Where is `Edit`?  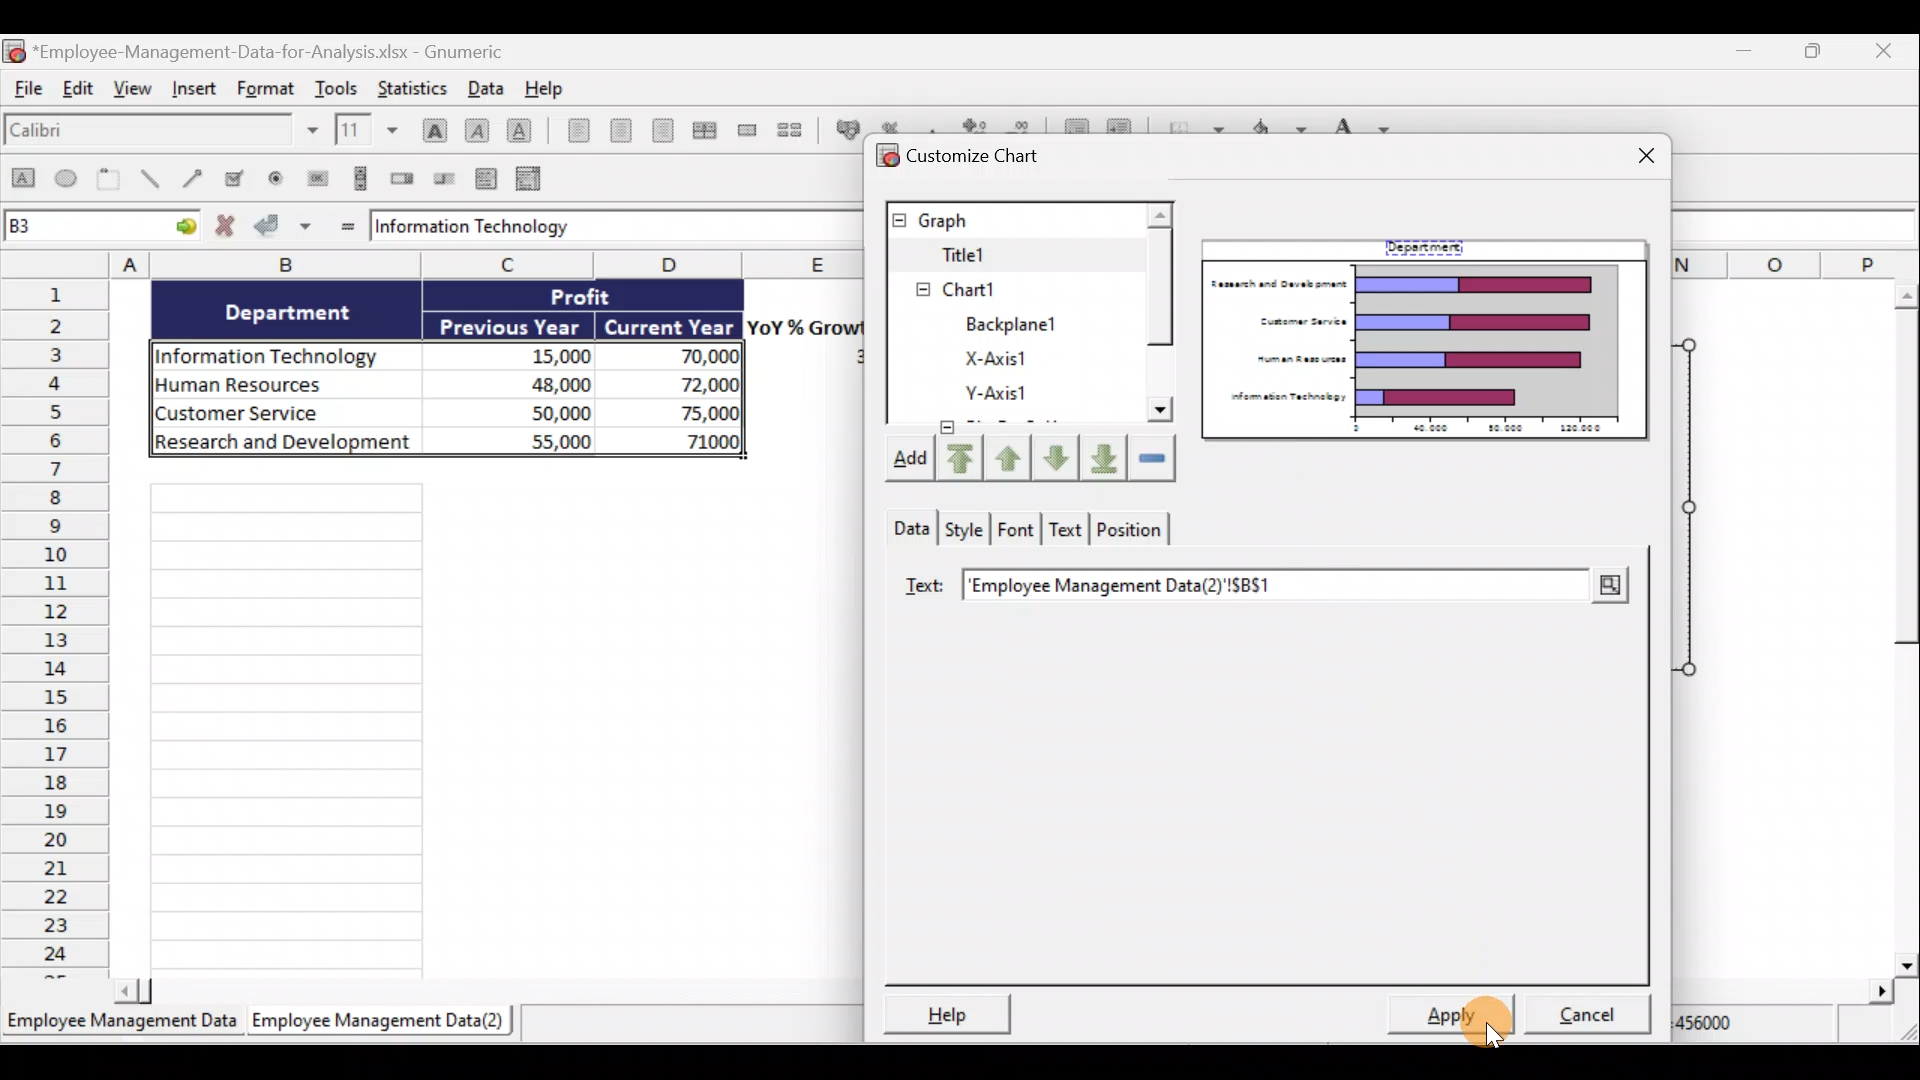 Edit is located at coordinates (79, 88).